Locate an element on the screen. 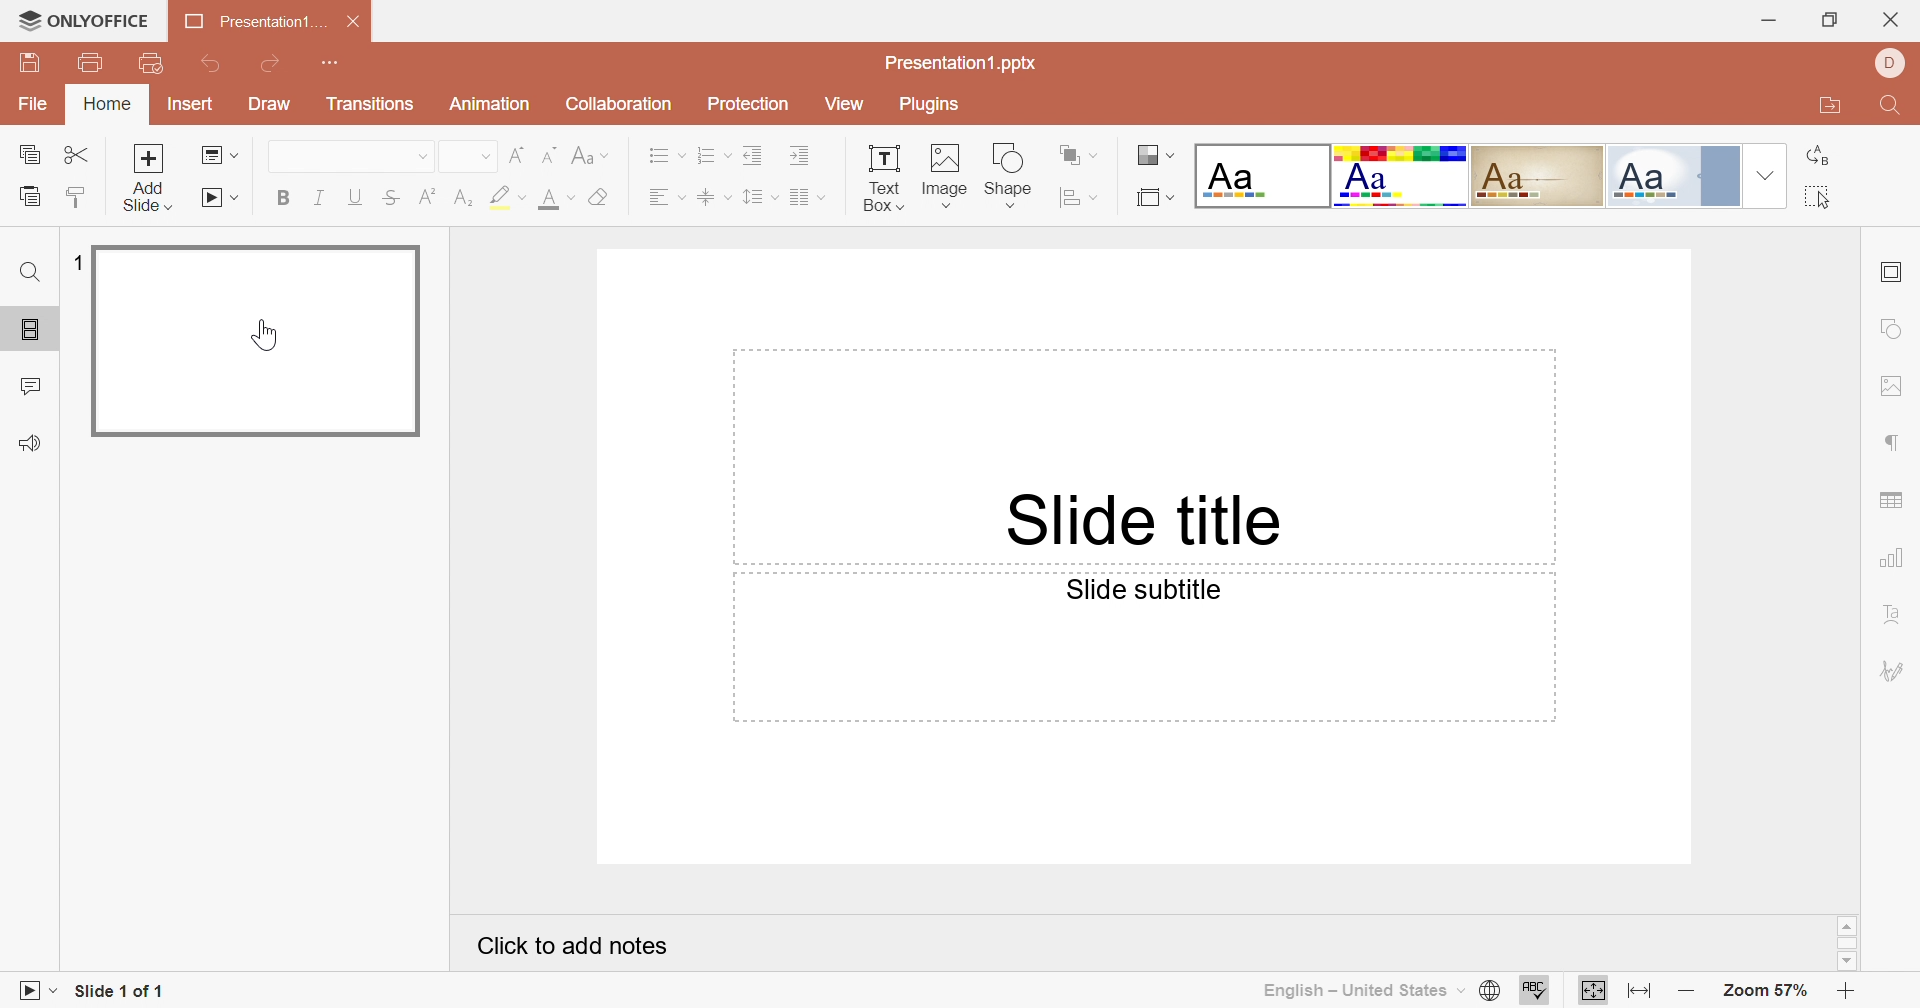  Change color theme is located at coordinates (1159, 152).